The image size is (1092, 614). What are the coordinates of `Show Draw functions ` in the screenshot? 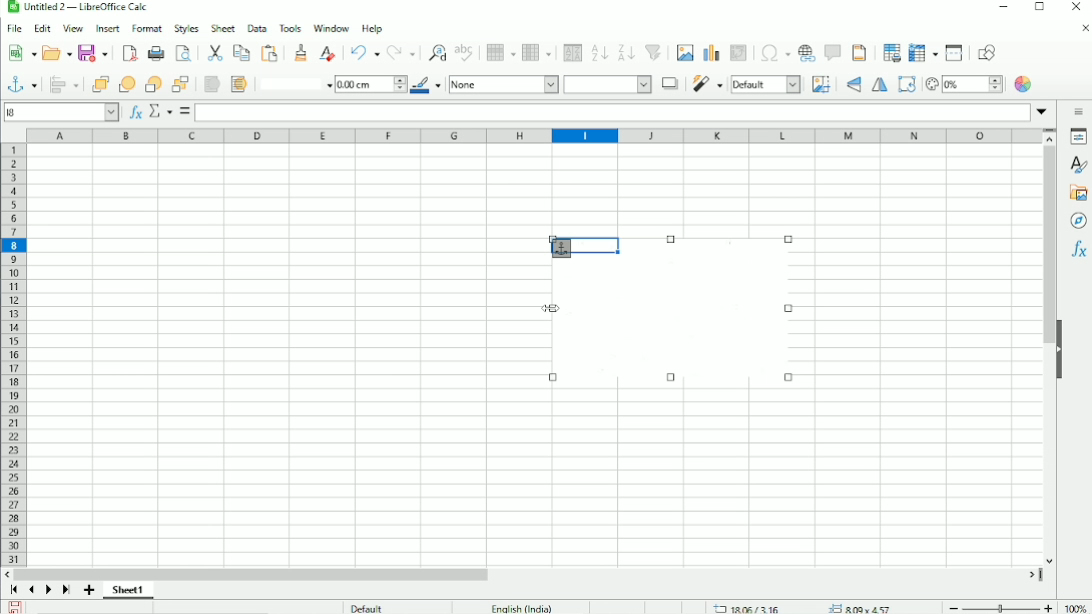 It's located at (991, 52).